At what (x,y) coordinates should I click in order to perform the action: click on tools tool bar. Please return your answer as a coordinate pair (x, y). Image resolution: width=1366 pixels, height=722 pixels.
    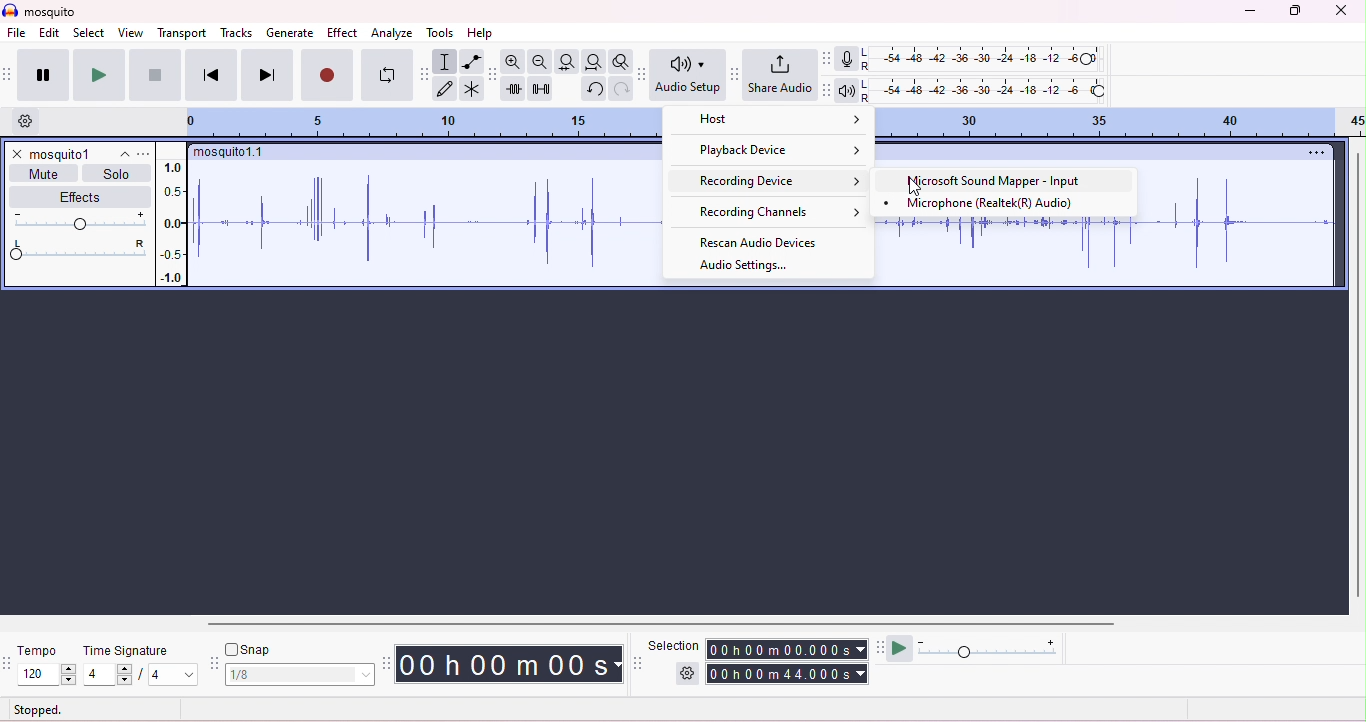
    Looking at the image, I should click on (427, 74).